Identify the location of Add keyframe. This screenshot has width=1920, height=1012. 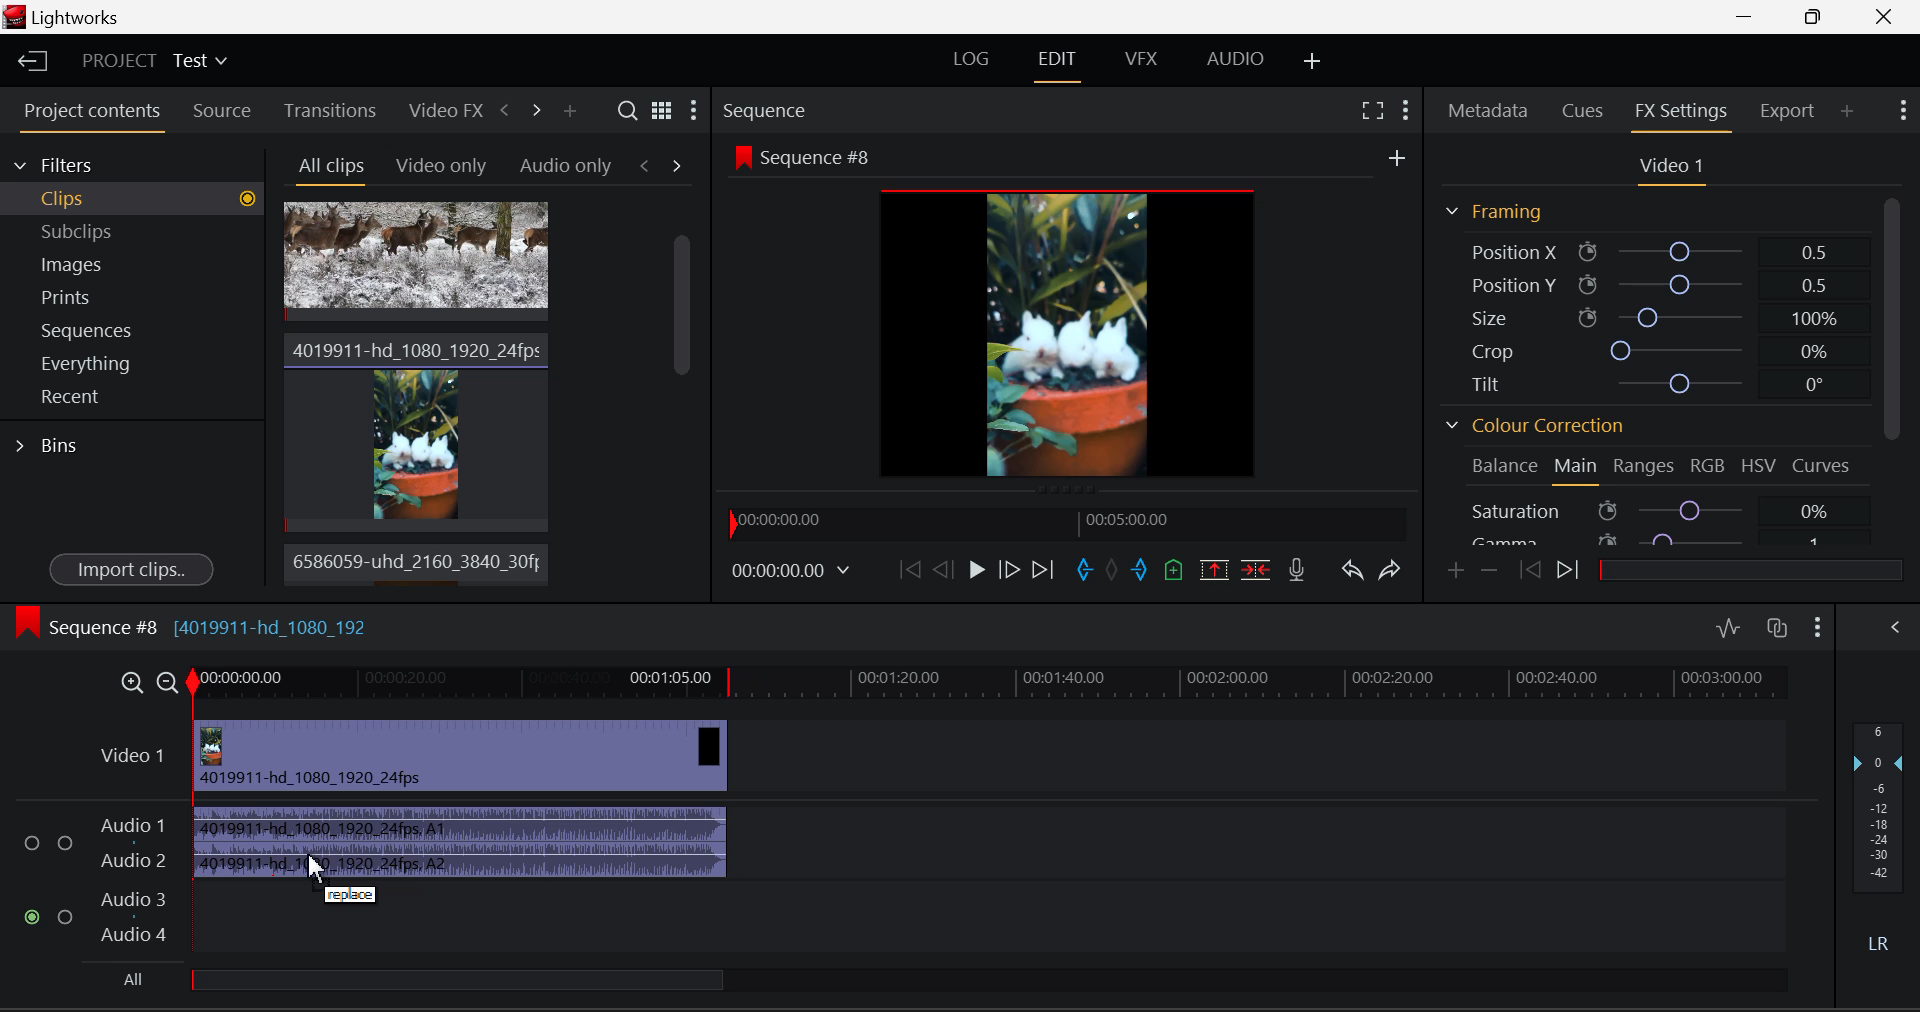
(1456, 571).